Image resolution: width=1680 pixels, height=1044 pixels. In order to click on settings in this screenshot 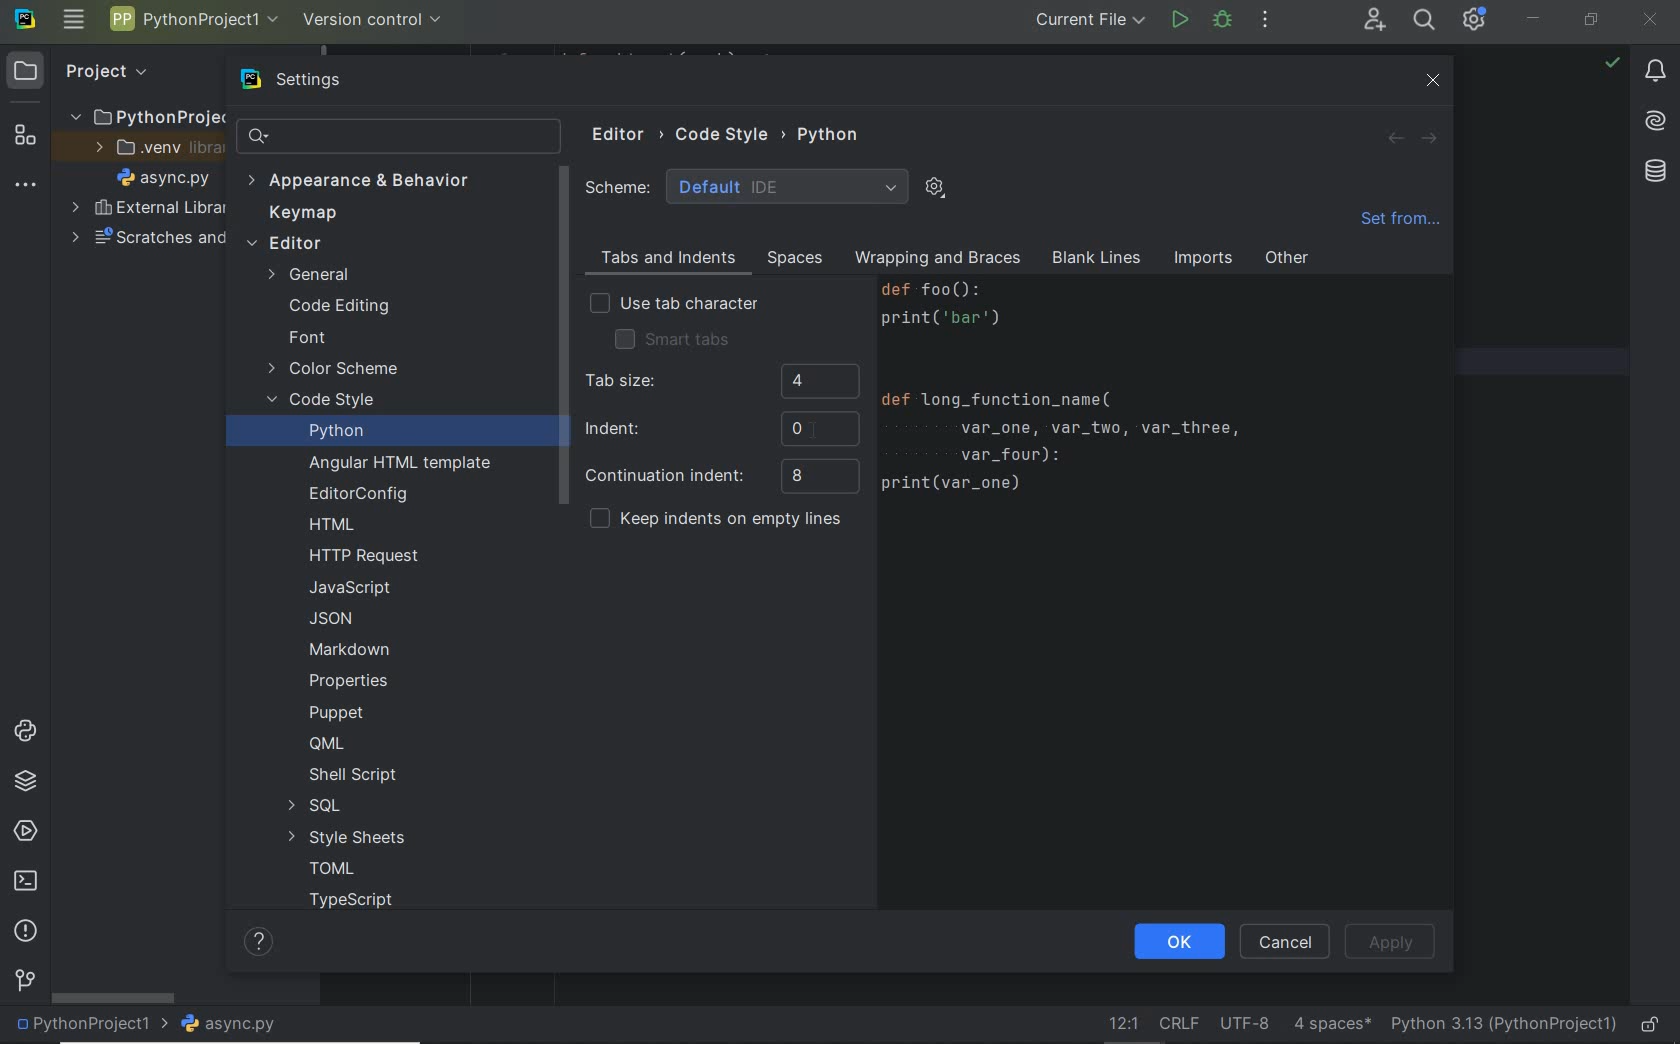, I will do `click(312, 81)`.